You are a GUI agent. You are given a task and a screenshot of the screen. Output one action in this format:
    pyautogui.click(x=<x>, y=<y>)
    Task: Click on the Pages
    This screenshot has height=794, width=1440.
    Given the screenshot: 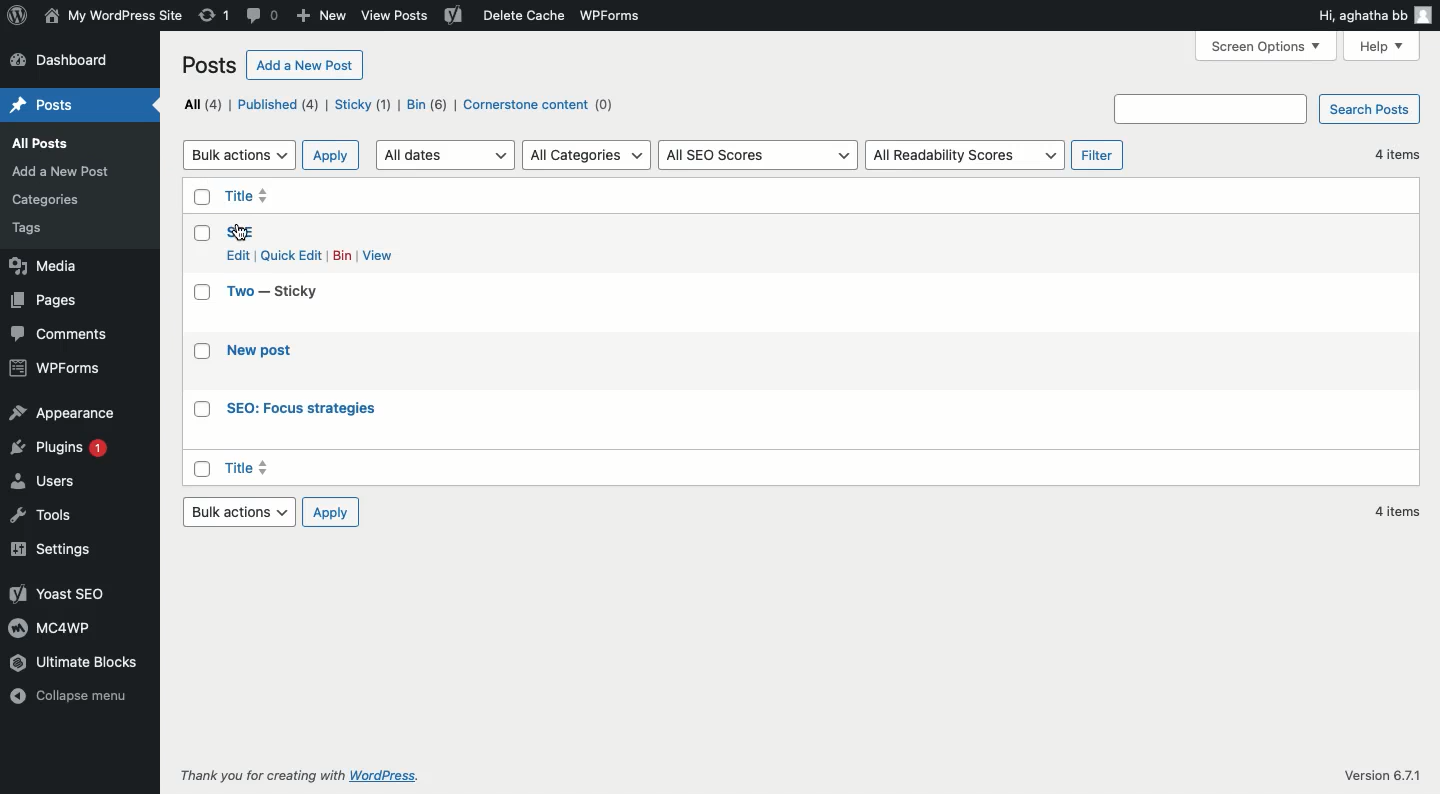 What is the action you would take?
    pyautogui.click(x=50, y=297)
    